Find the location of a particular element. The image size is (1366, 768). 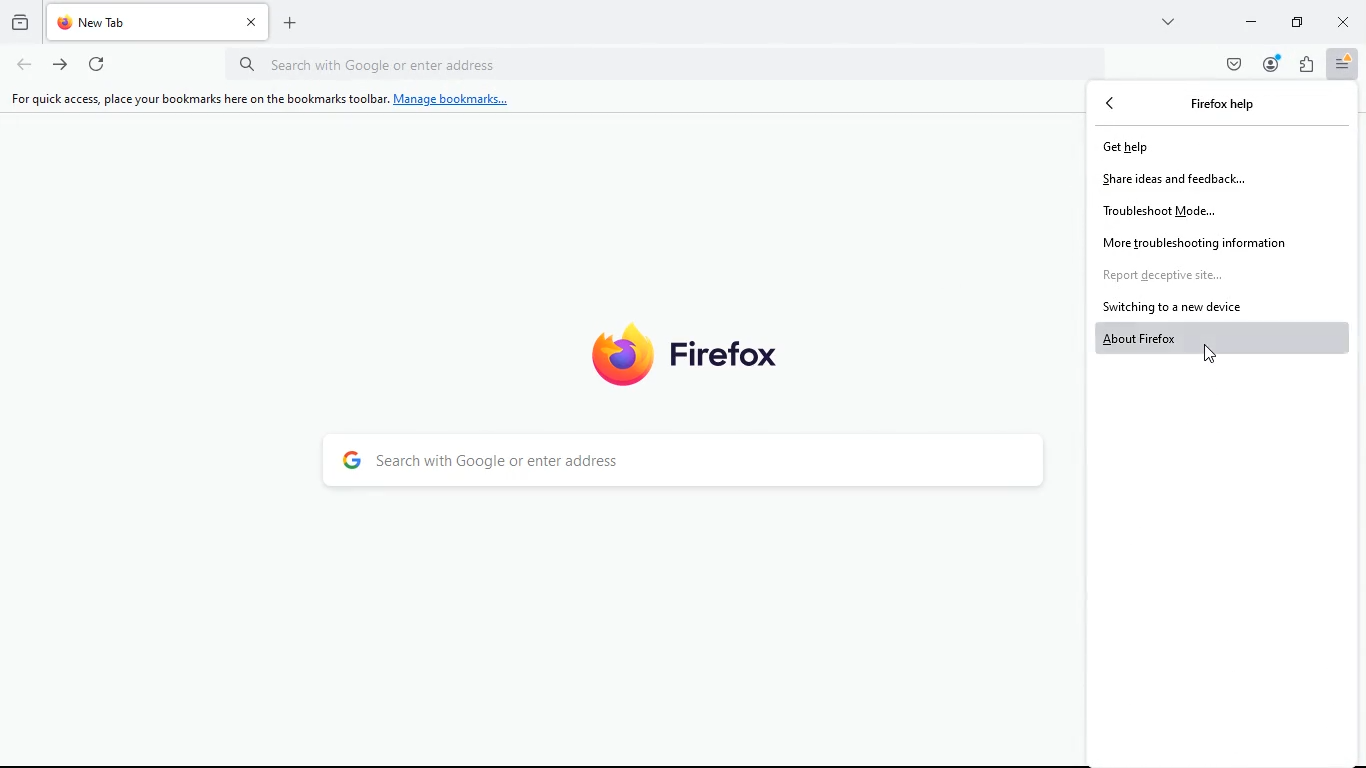

troubleshoot mode is located at coordinates (1169, 211).